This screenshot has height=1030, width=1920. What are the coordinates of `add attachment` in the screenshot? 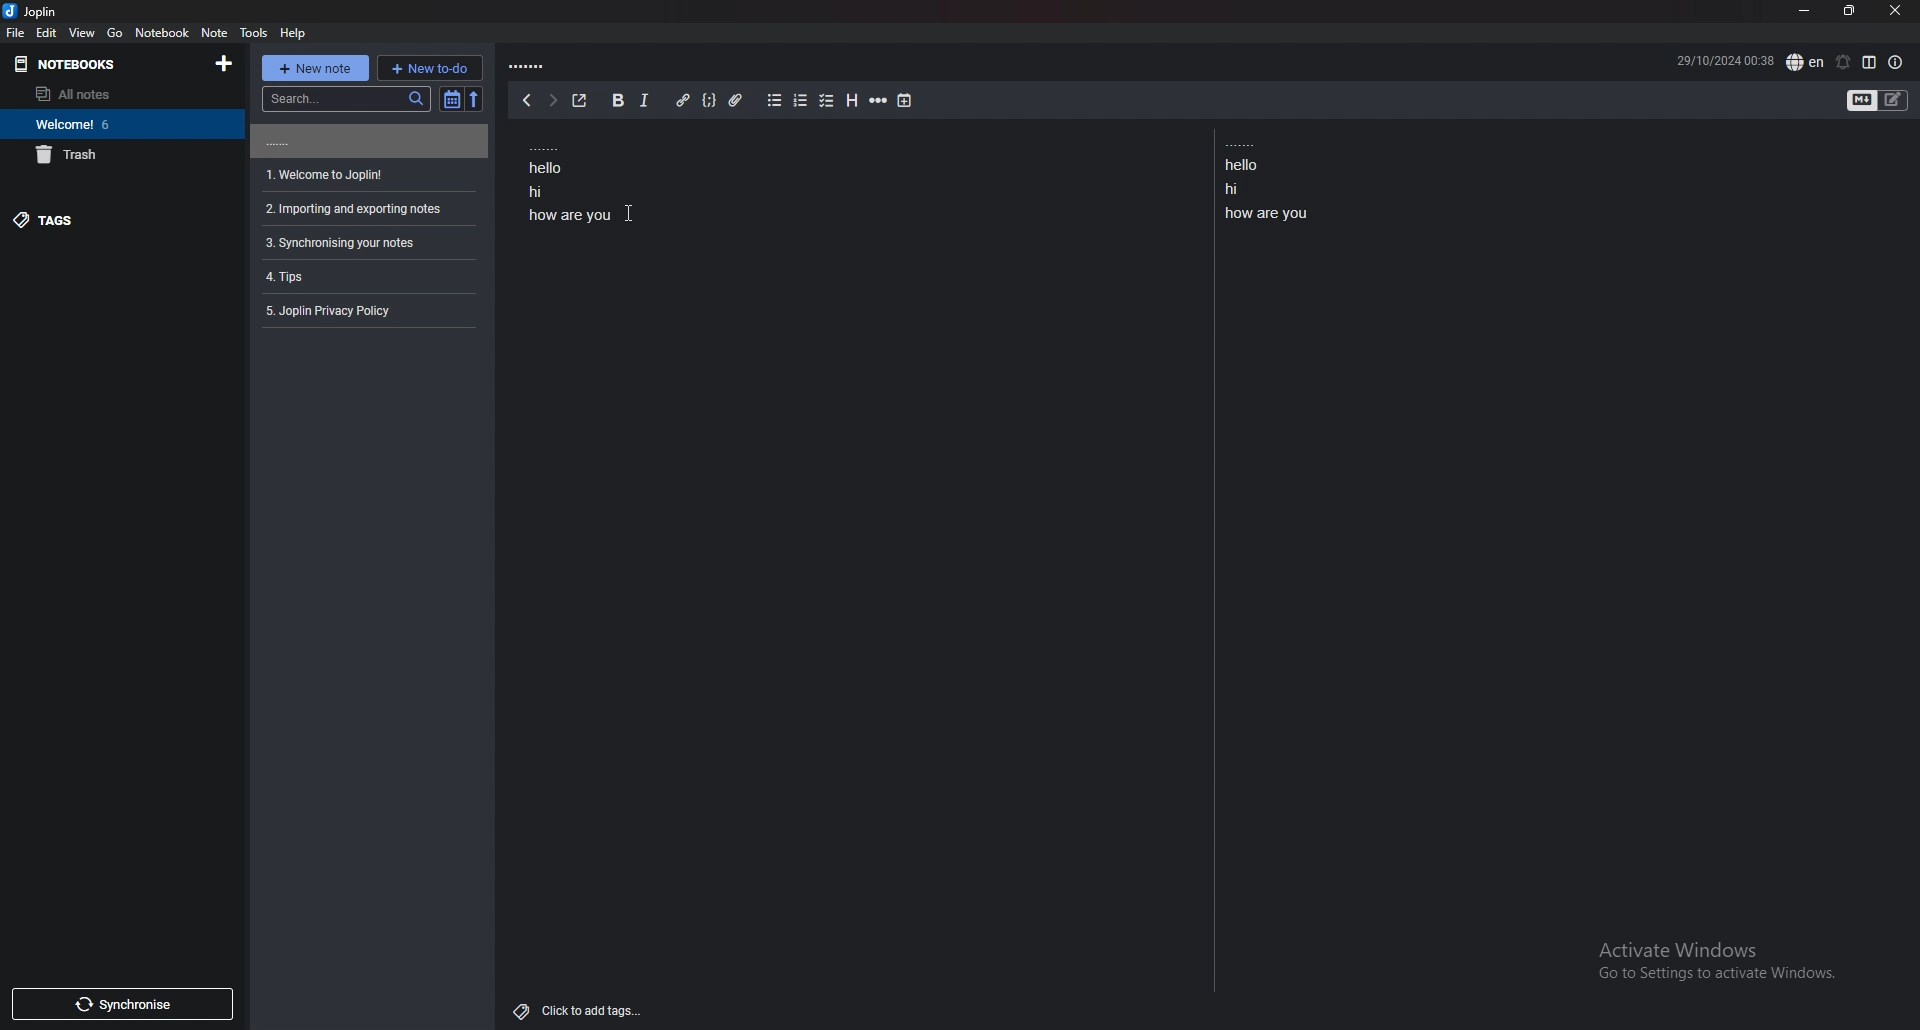 It's located at (735, 101).